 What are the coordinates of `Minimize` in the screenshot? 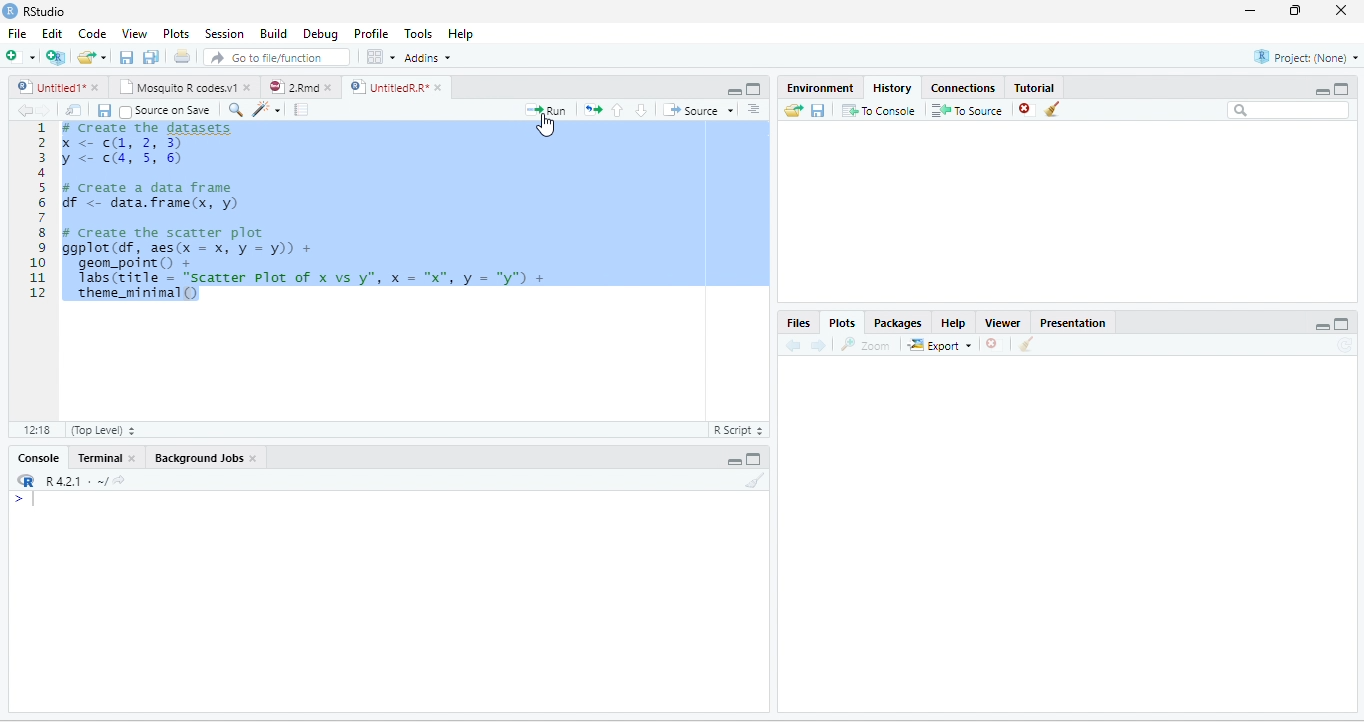 It's located at (732, 90).